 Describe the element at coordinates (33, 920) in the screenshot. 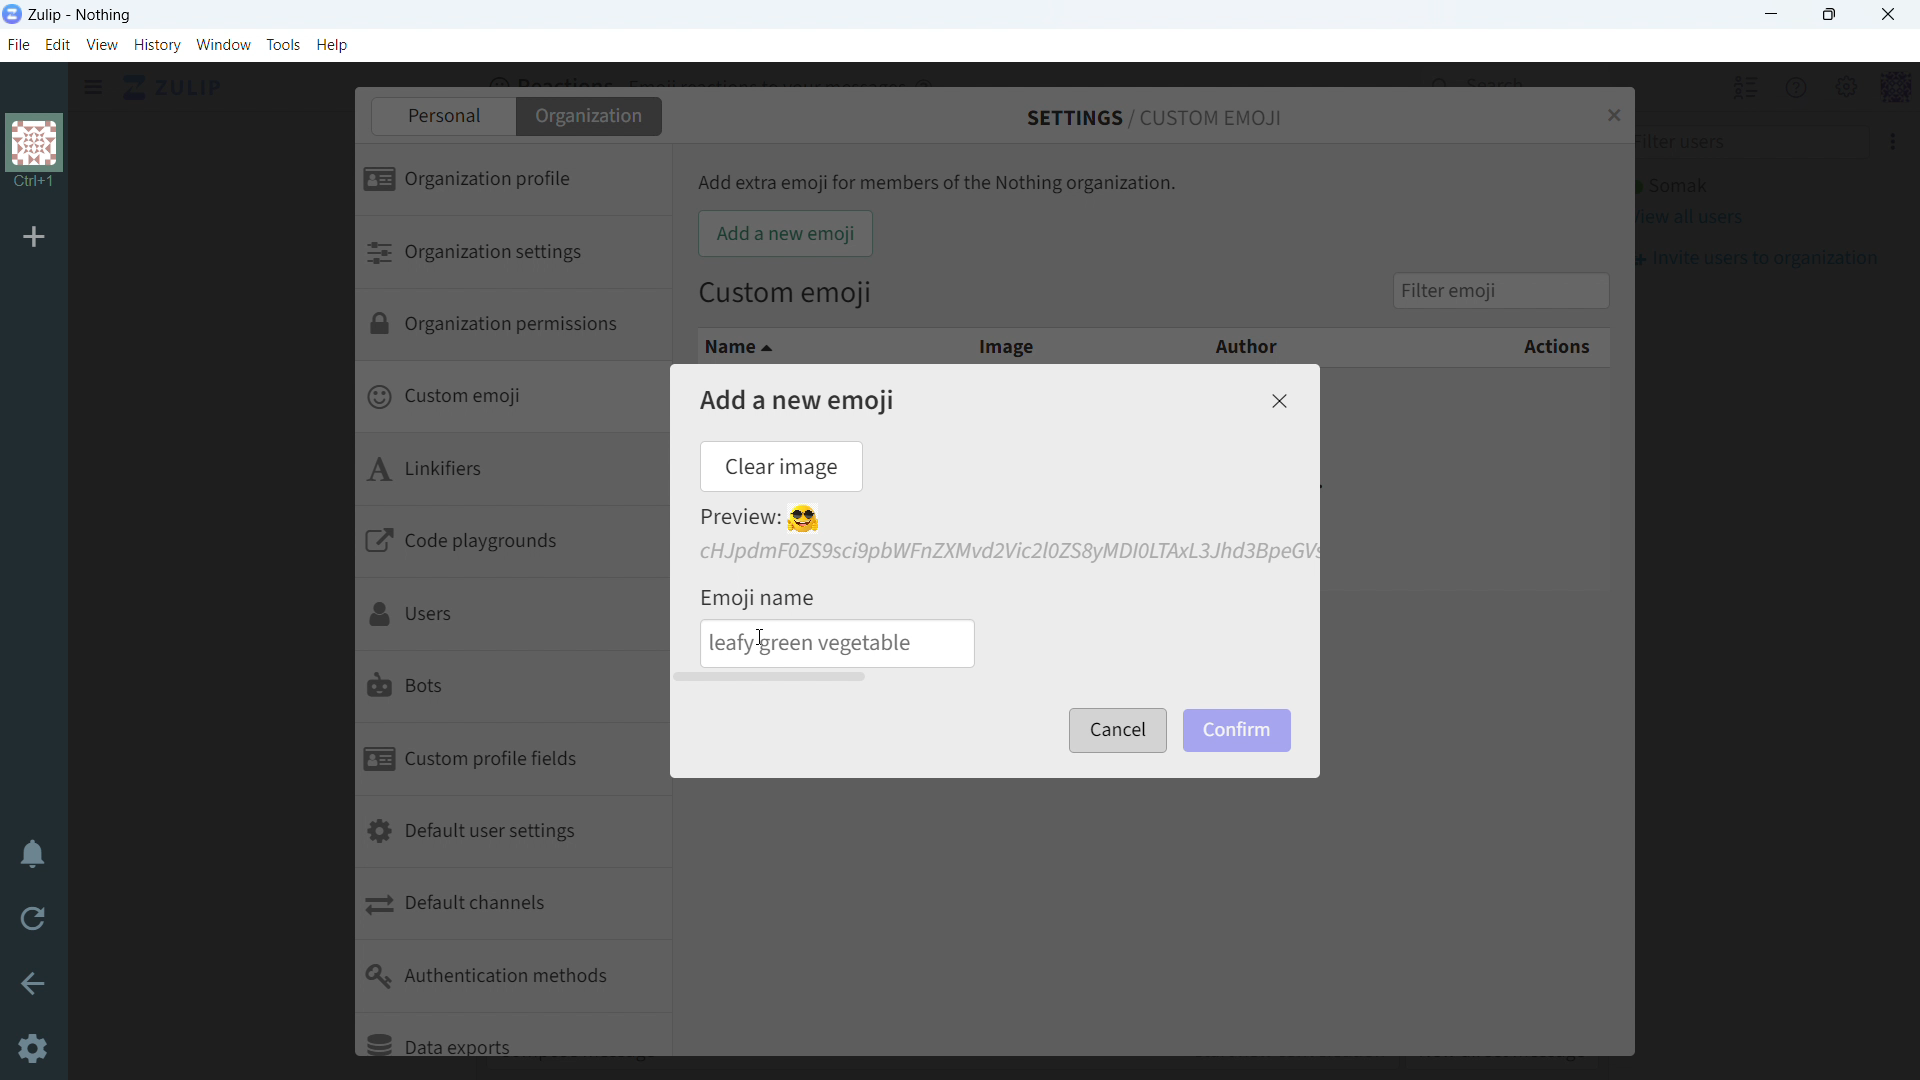

I see `reload` at that location.